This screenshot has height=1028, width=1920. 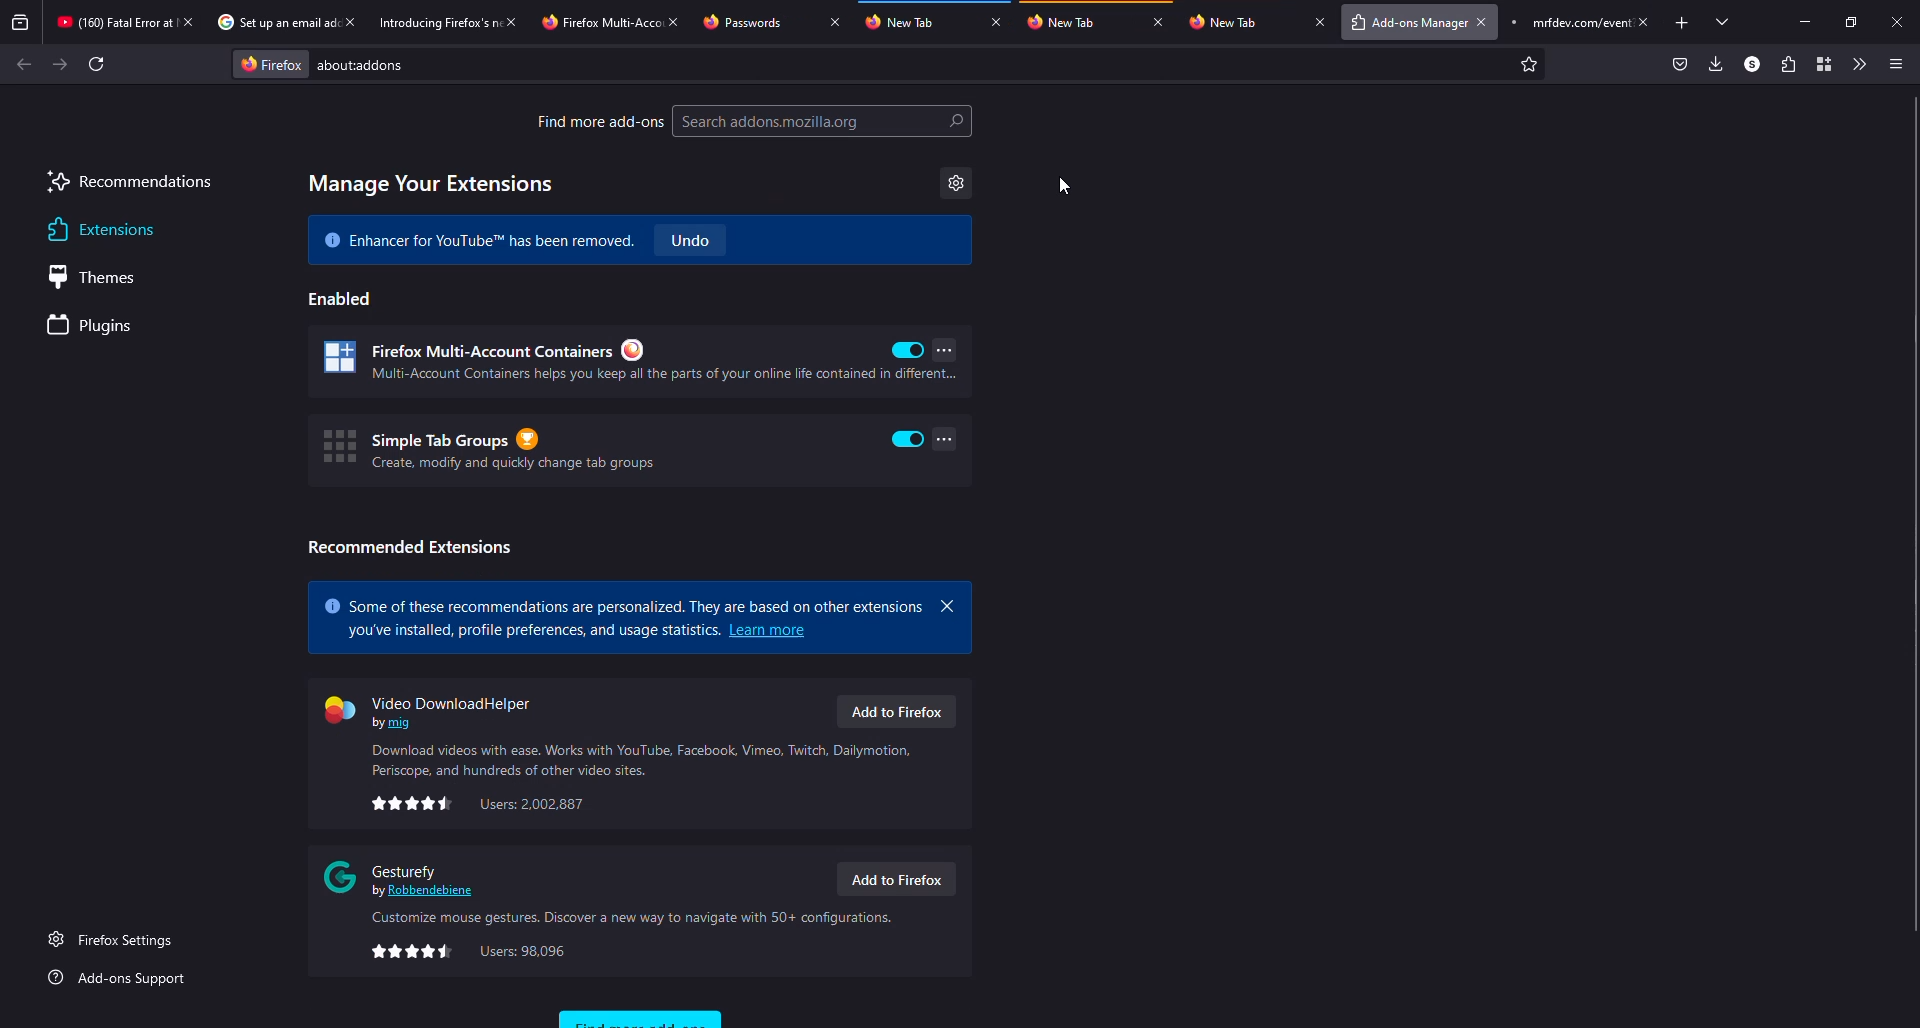 What do you see at coordinates (641, 760) in the screenshot?
I see `info` at bounding box center [641, 760].